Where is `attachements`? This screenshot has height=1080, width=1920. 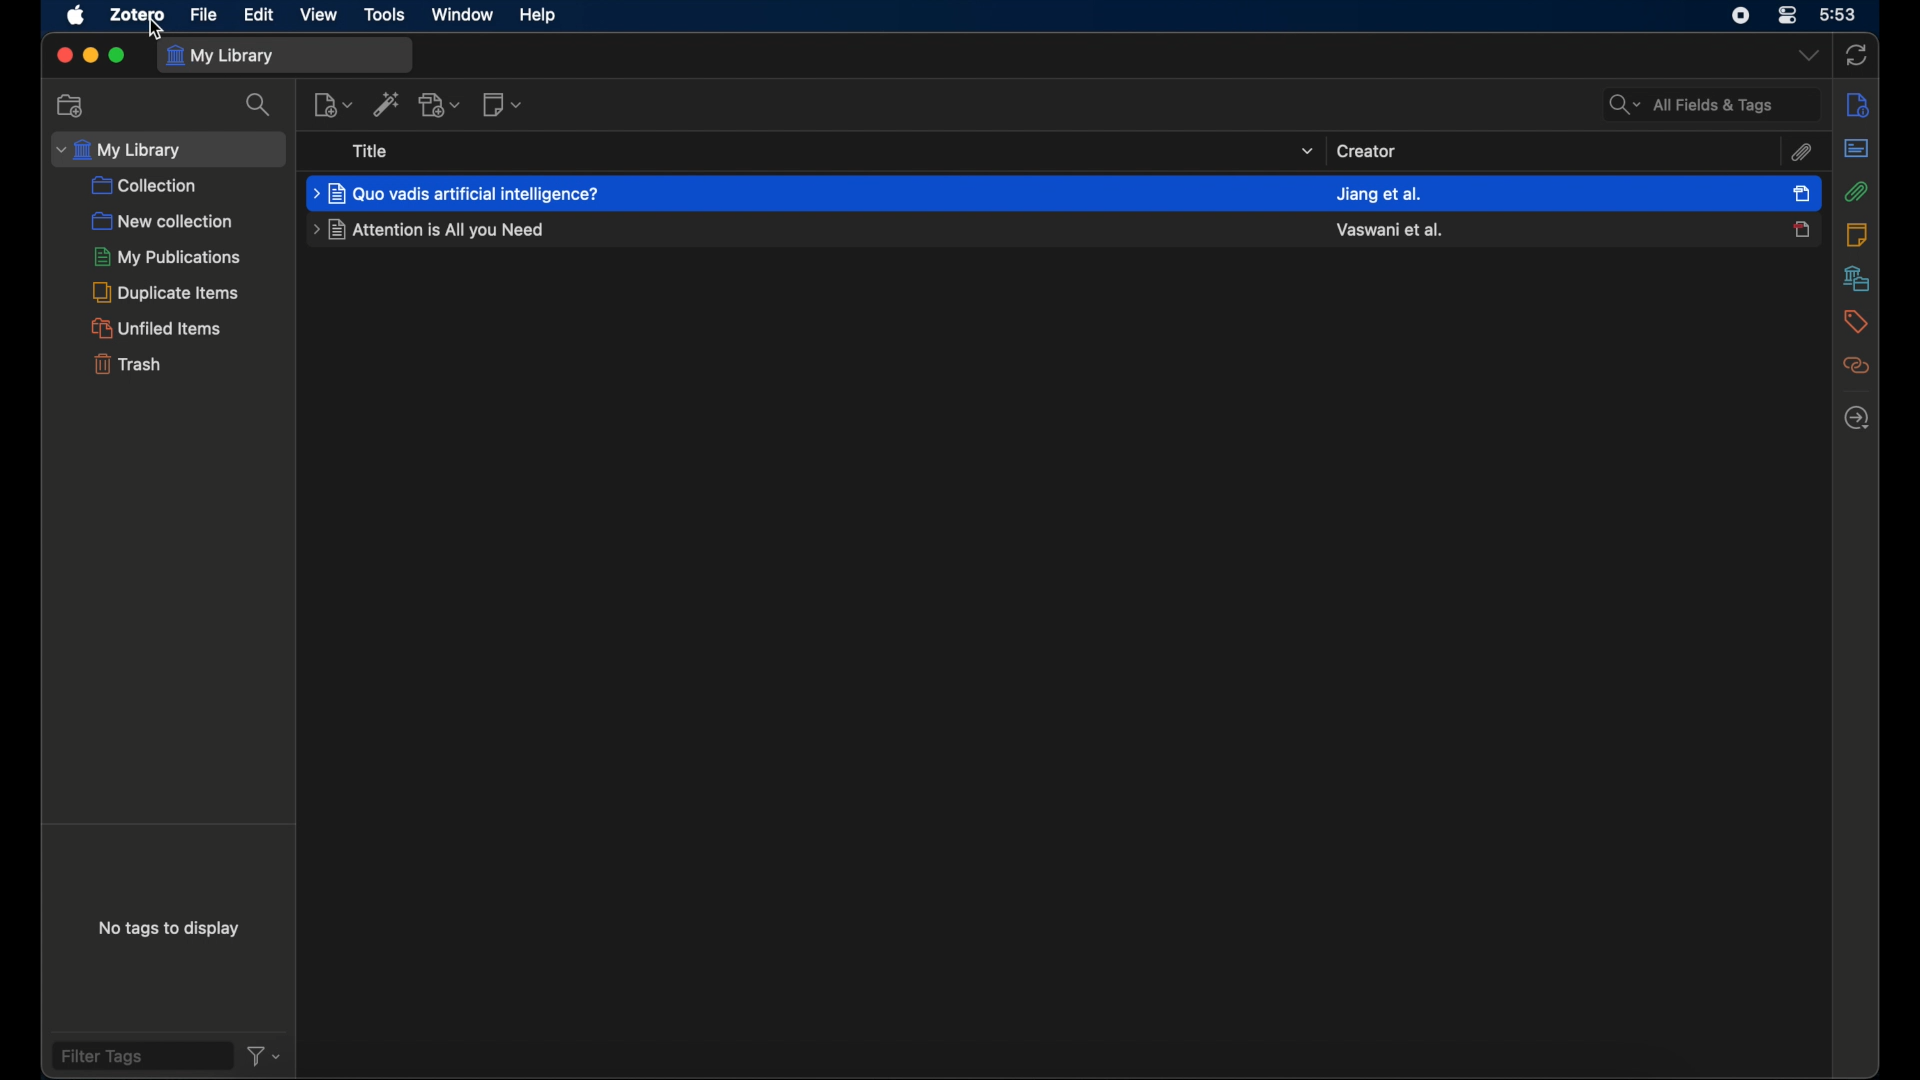
attachements is located at coordinates (1801, 152).